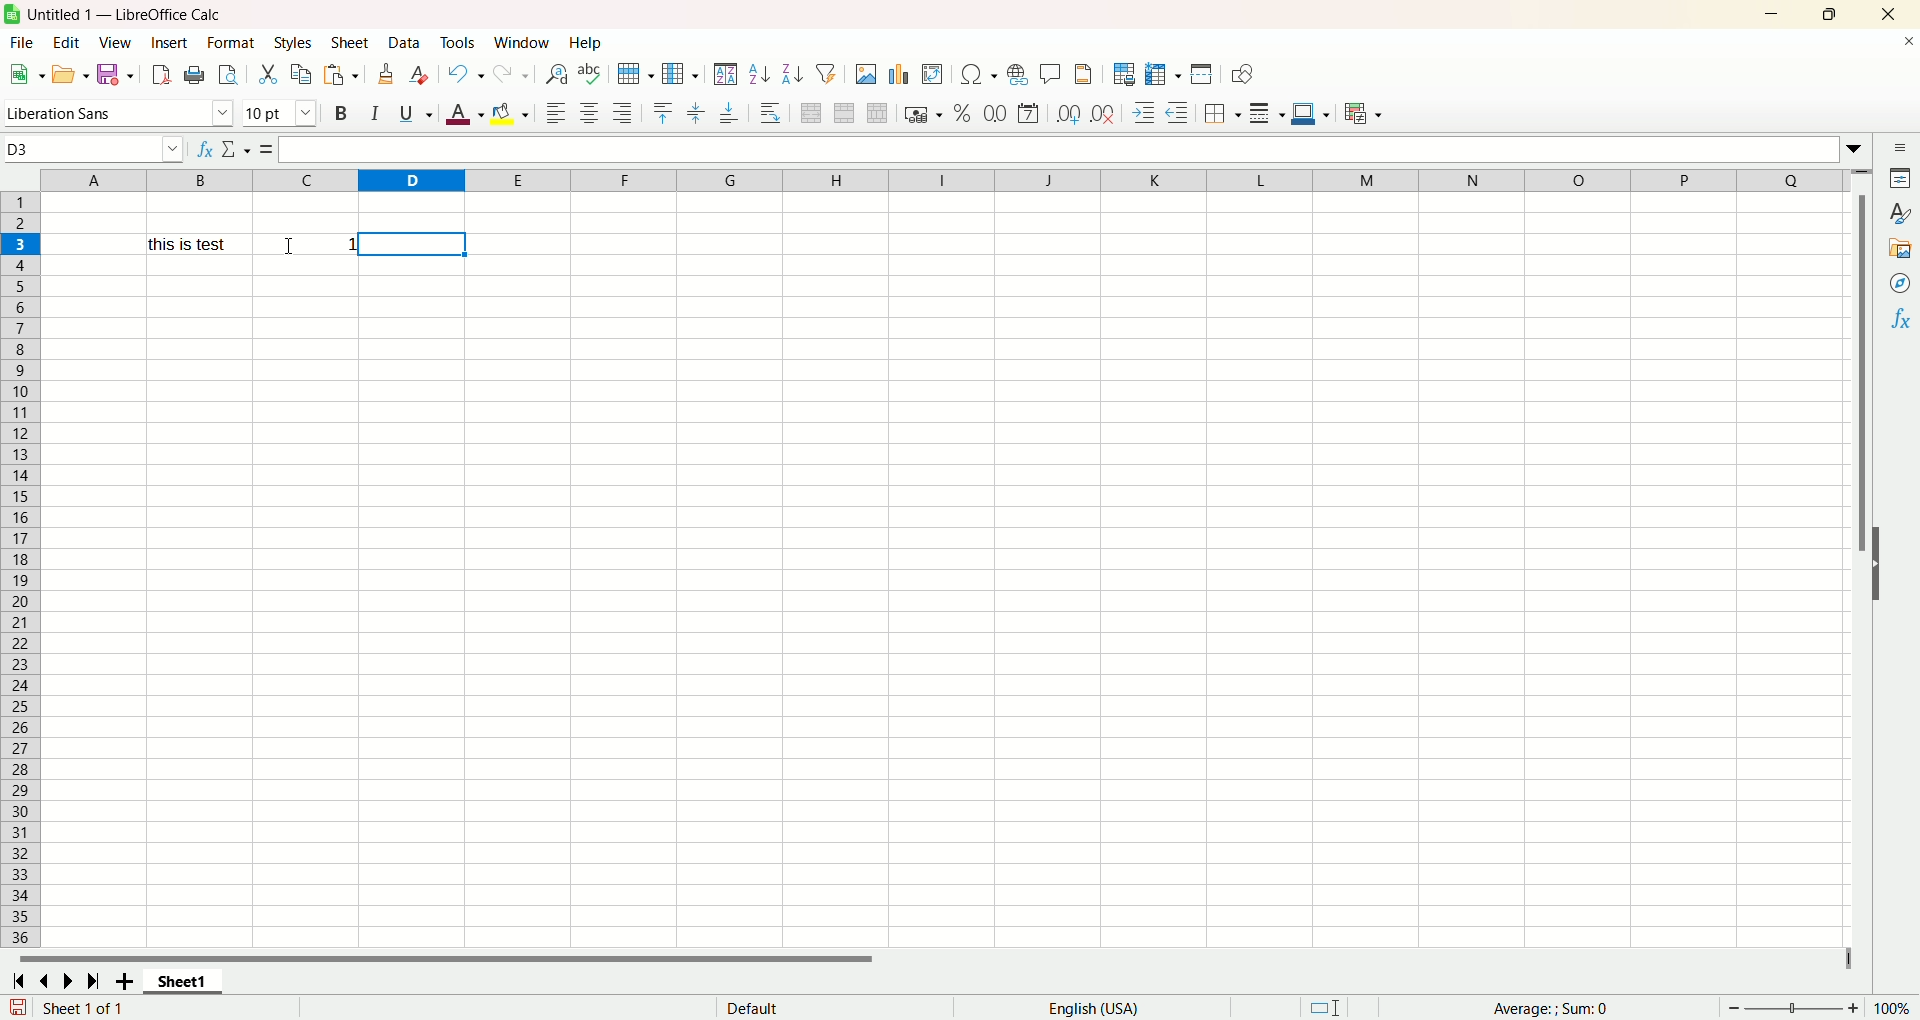 Image resolution: width=1920 pixels, height=1020 pixels. Describe the element at coordinates (280, 113) in the screenshot. I see `font size` at that location.